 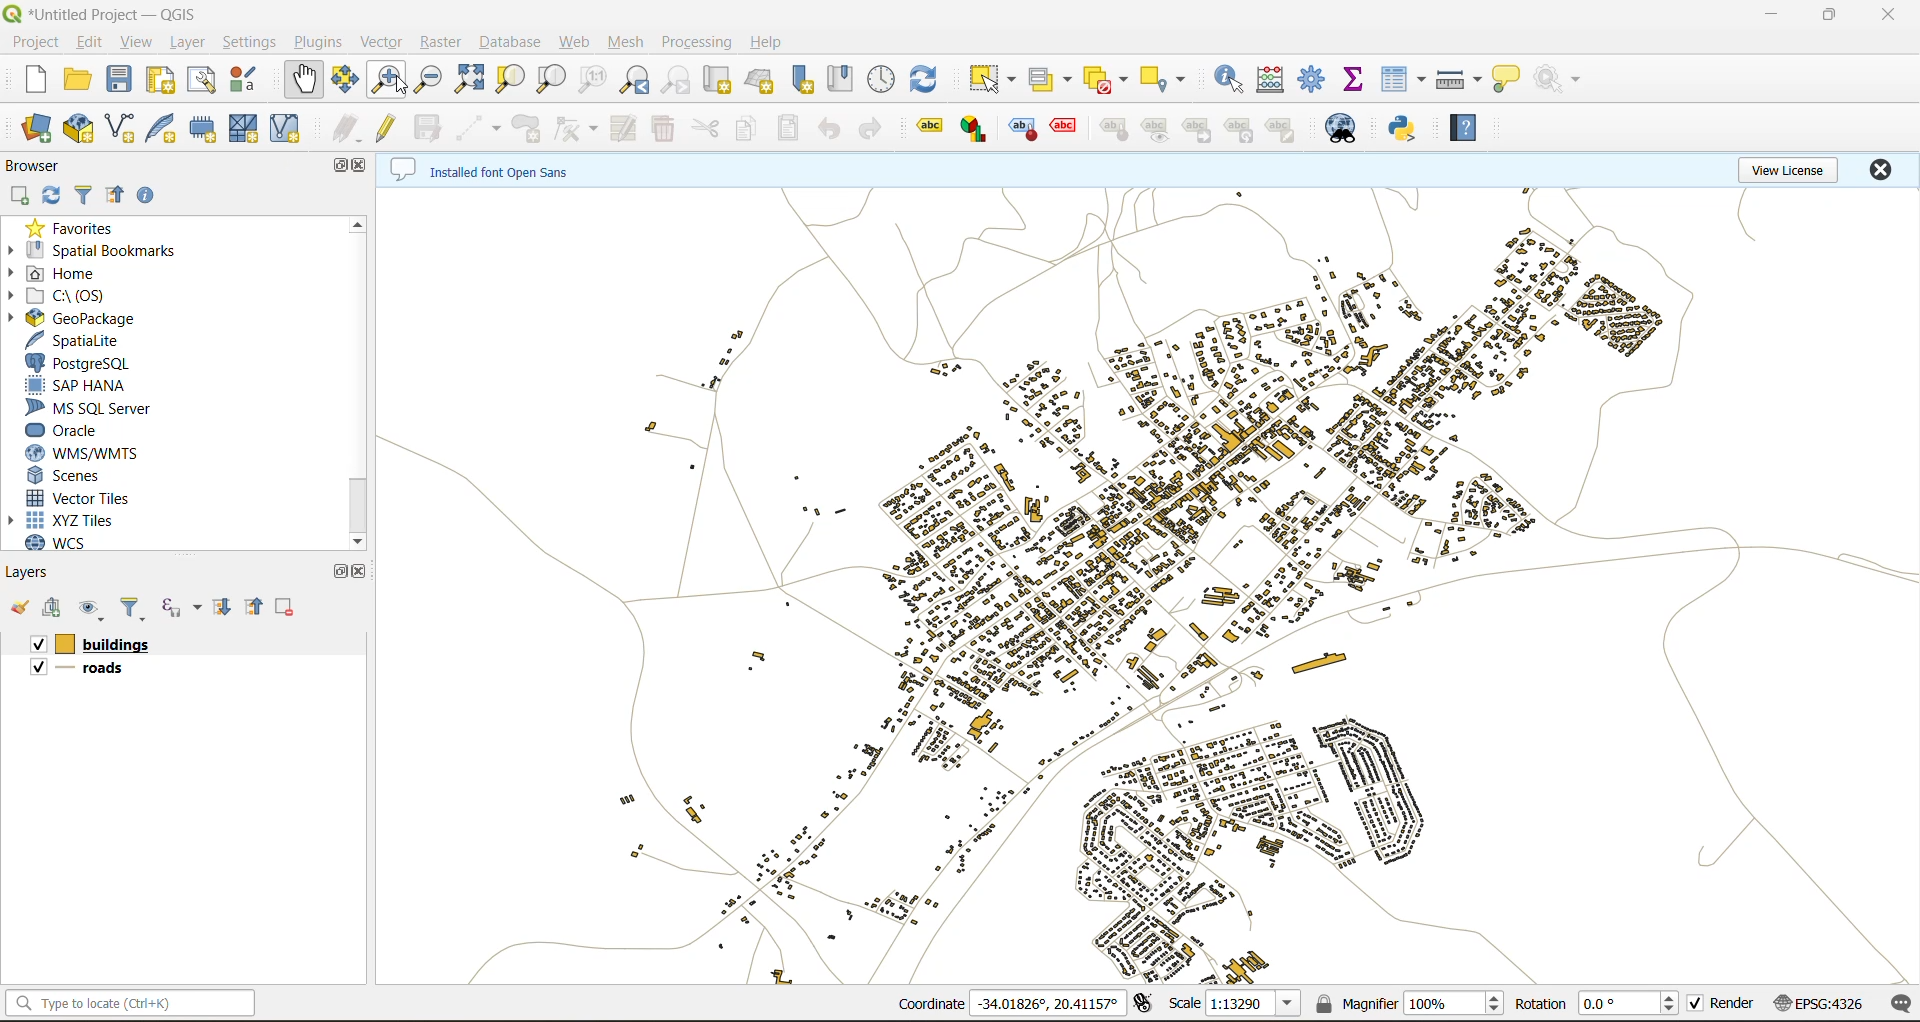 What do you see at coordinates (90, 45) in the screenshot?
I see `edit` at bounding box center [90, 45].